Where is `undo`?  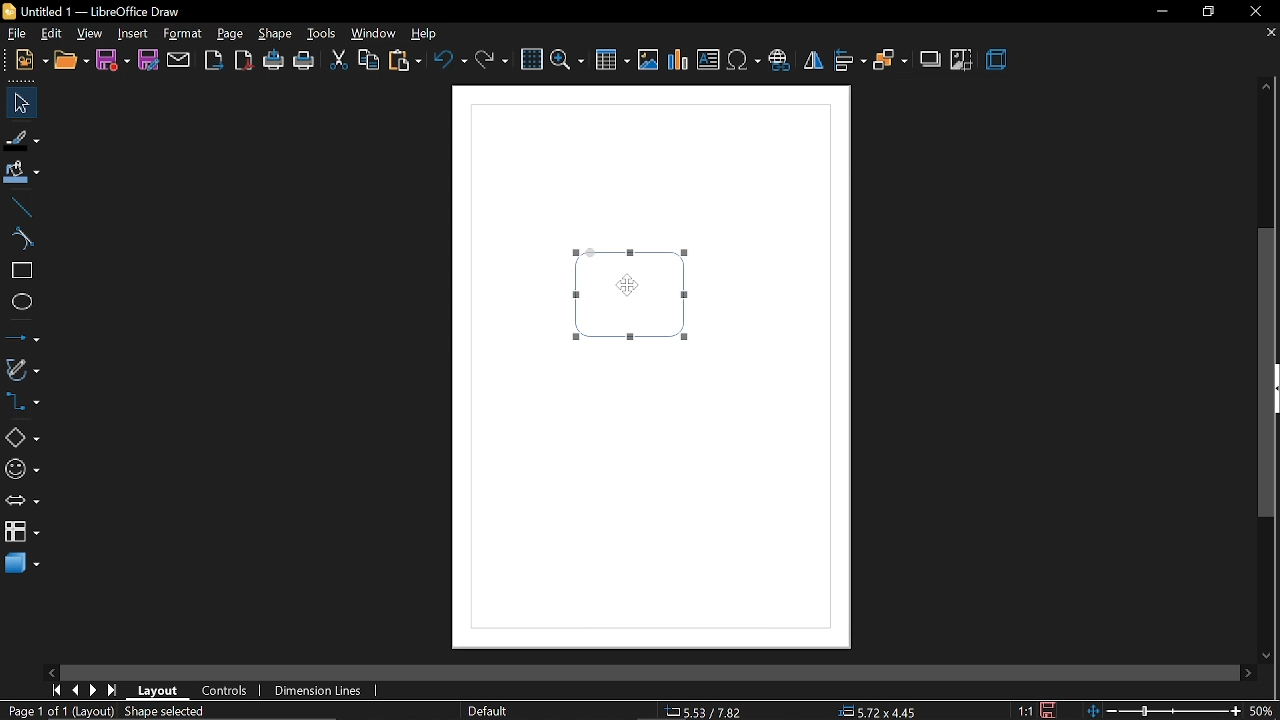
undo is located at coordinates (452, 64).